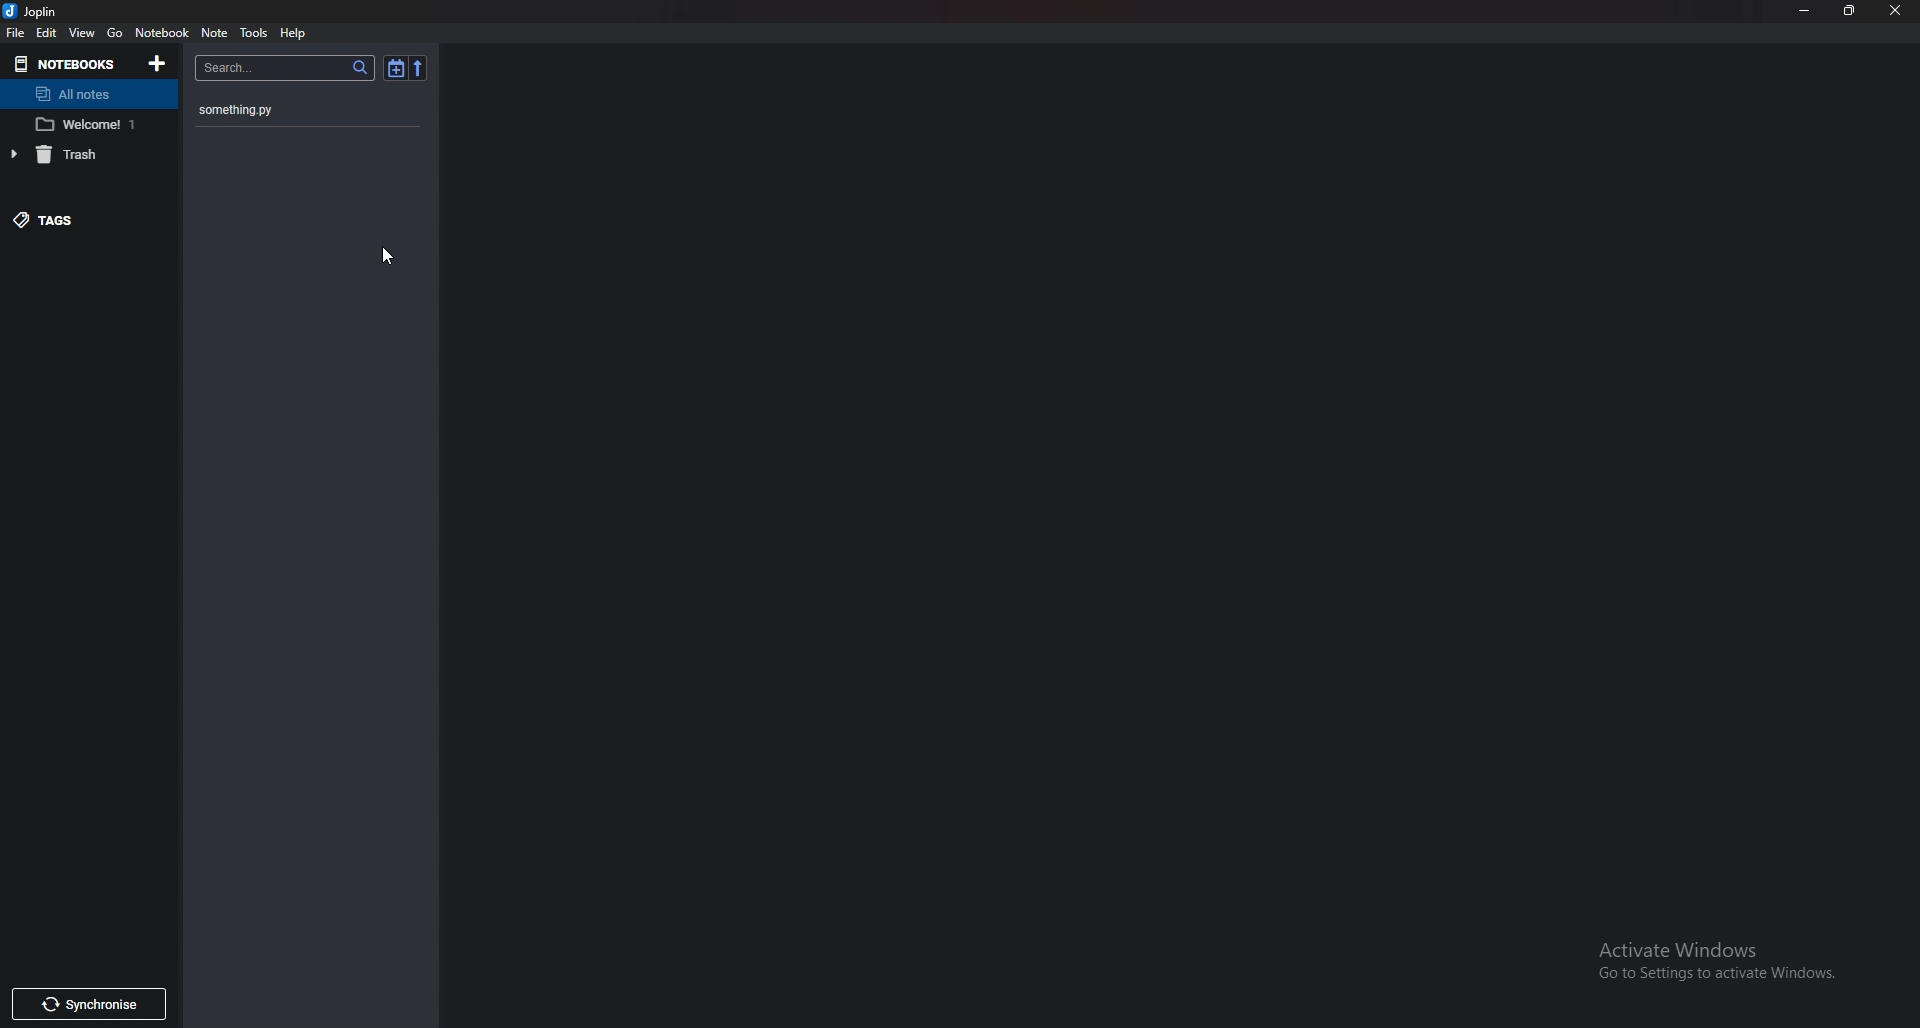 This screenshot has width=1920, height=1028. I want to click on Edit, so click(47, 33).